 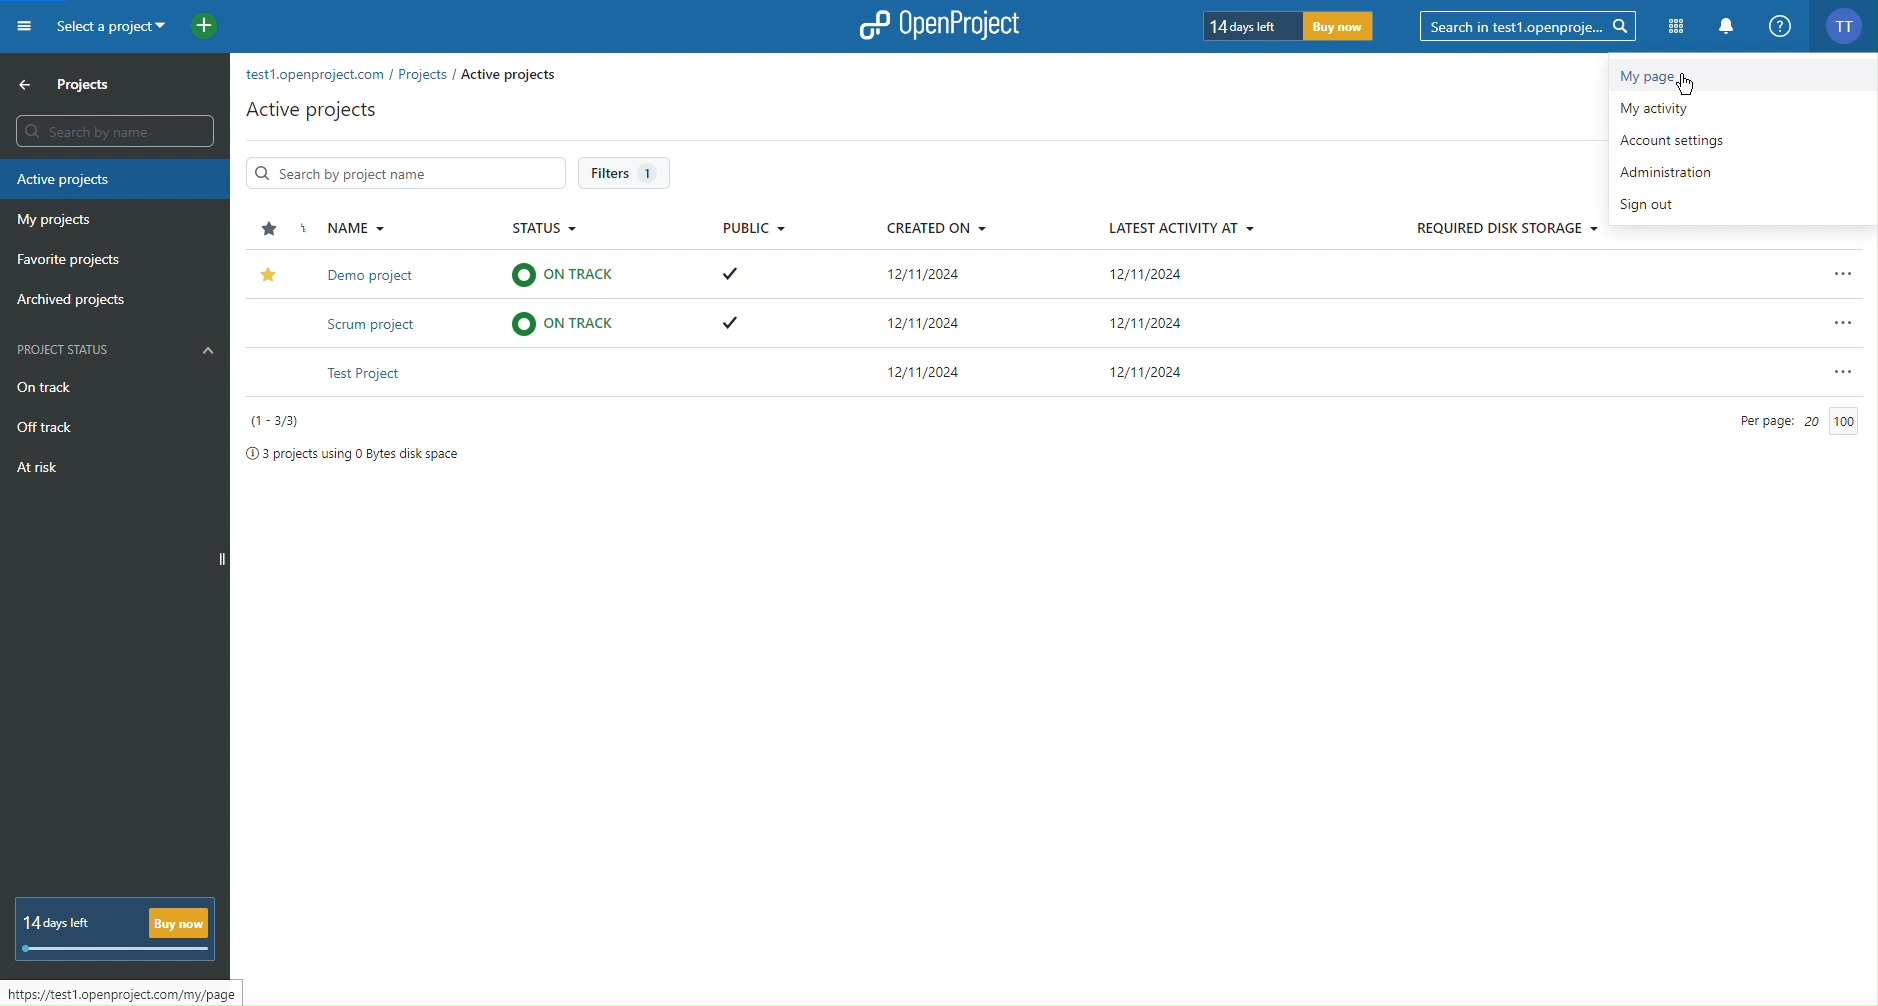 I want to click on Account, so click(x=1847, y=26).